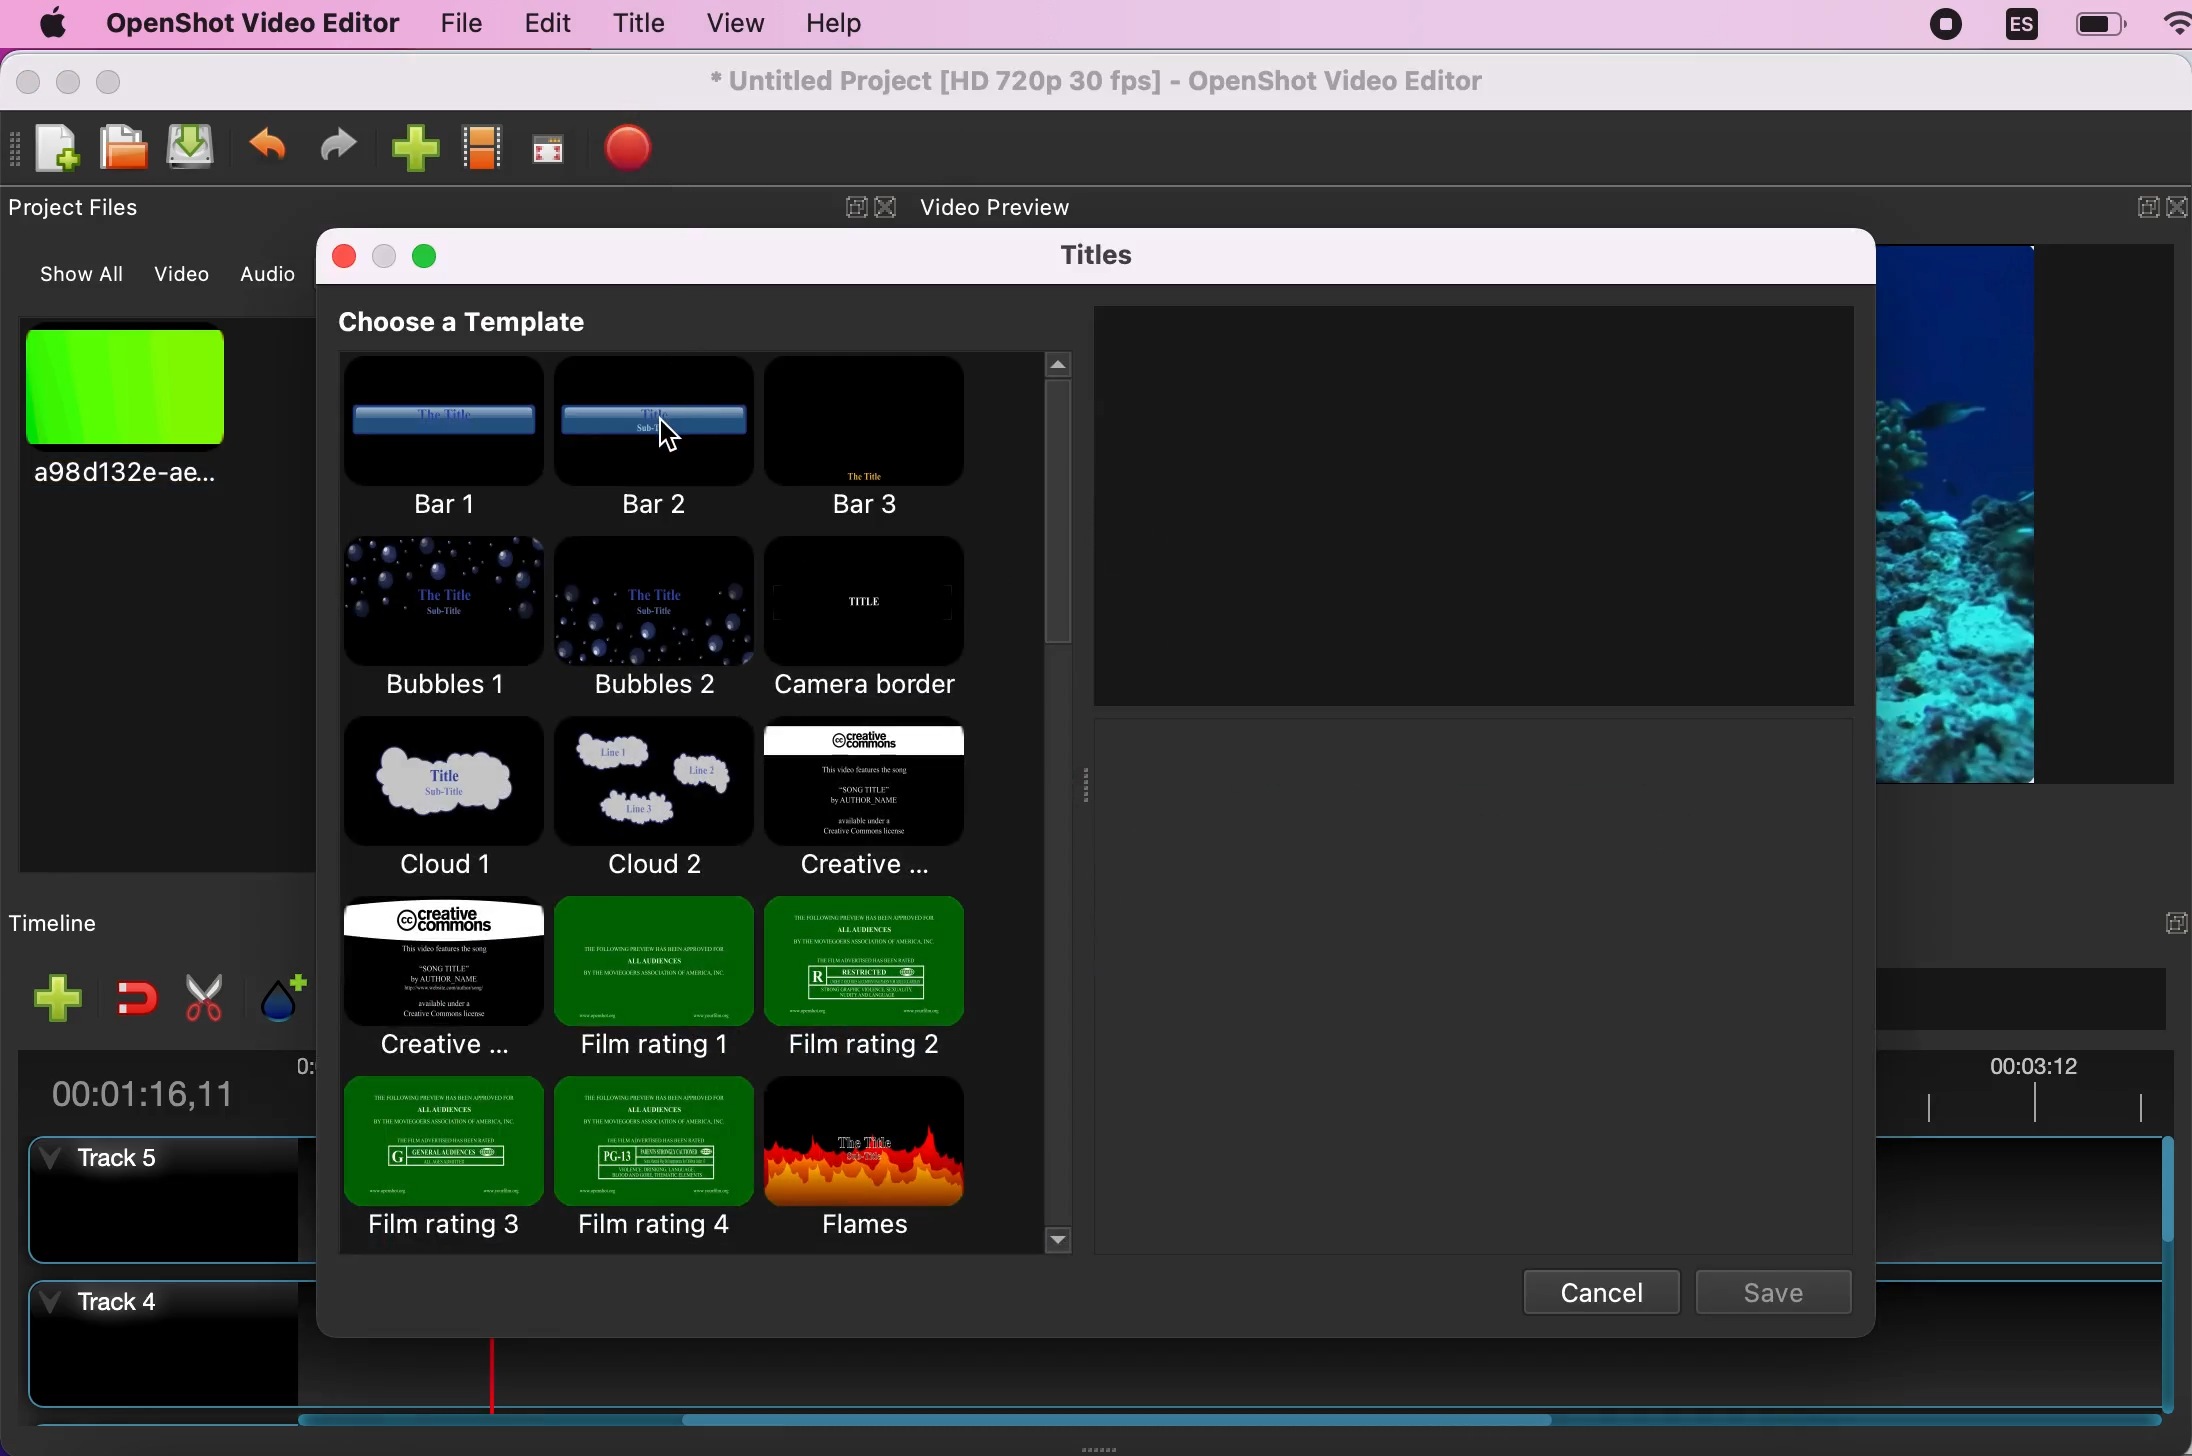 This screenshot has width=2192, height=1456. What do you see at coordinates (484, 145) in the screenshot?
I see `choose profile` at bounding box center [484, 145].